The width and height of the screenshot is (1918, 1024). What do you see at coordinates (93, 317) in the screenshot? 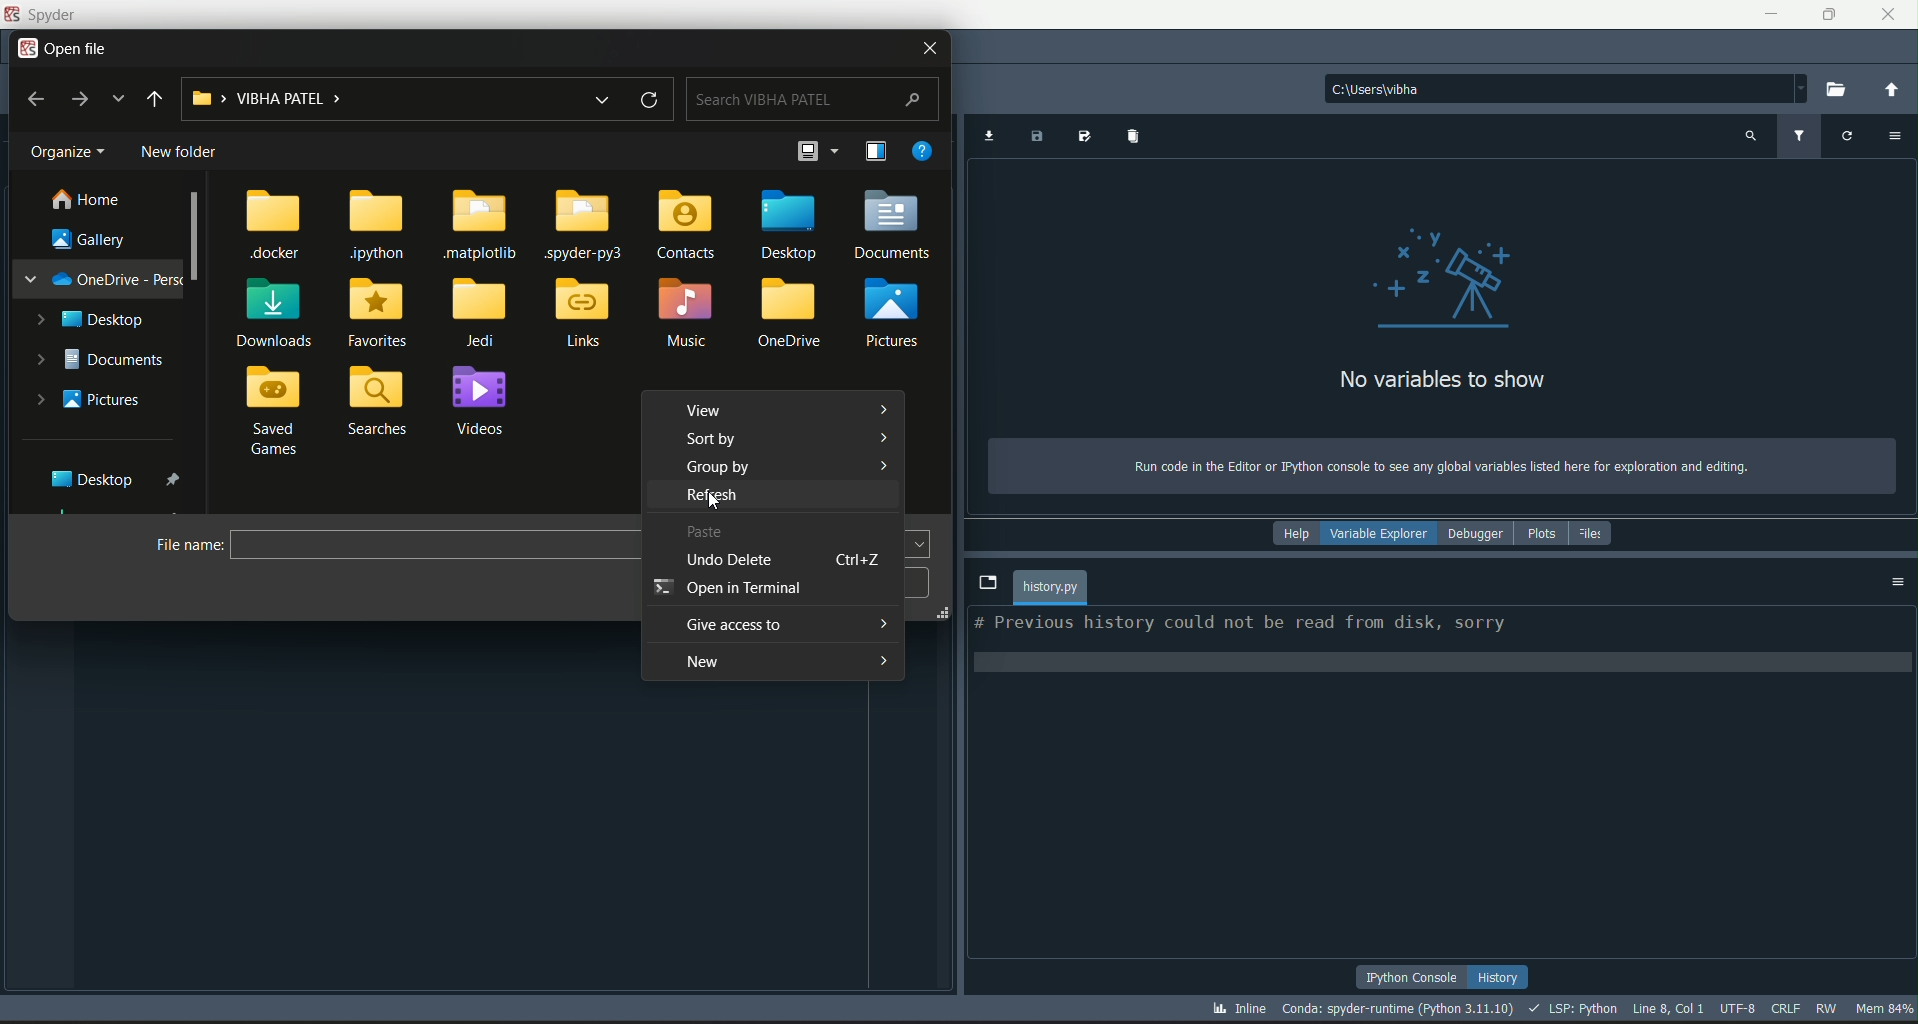
I see `desktop` at bounding box center [93, 317].